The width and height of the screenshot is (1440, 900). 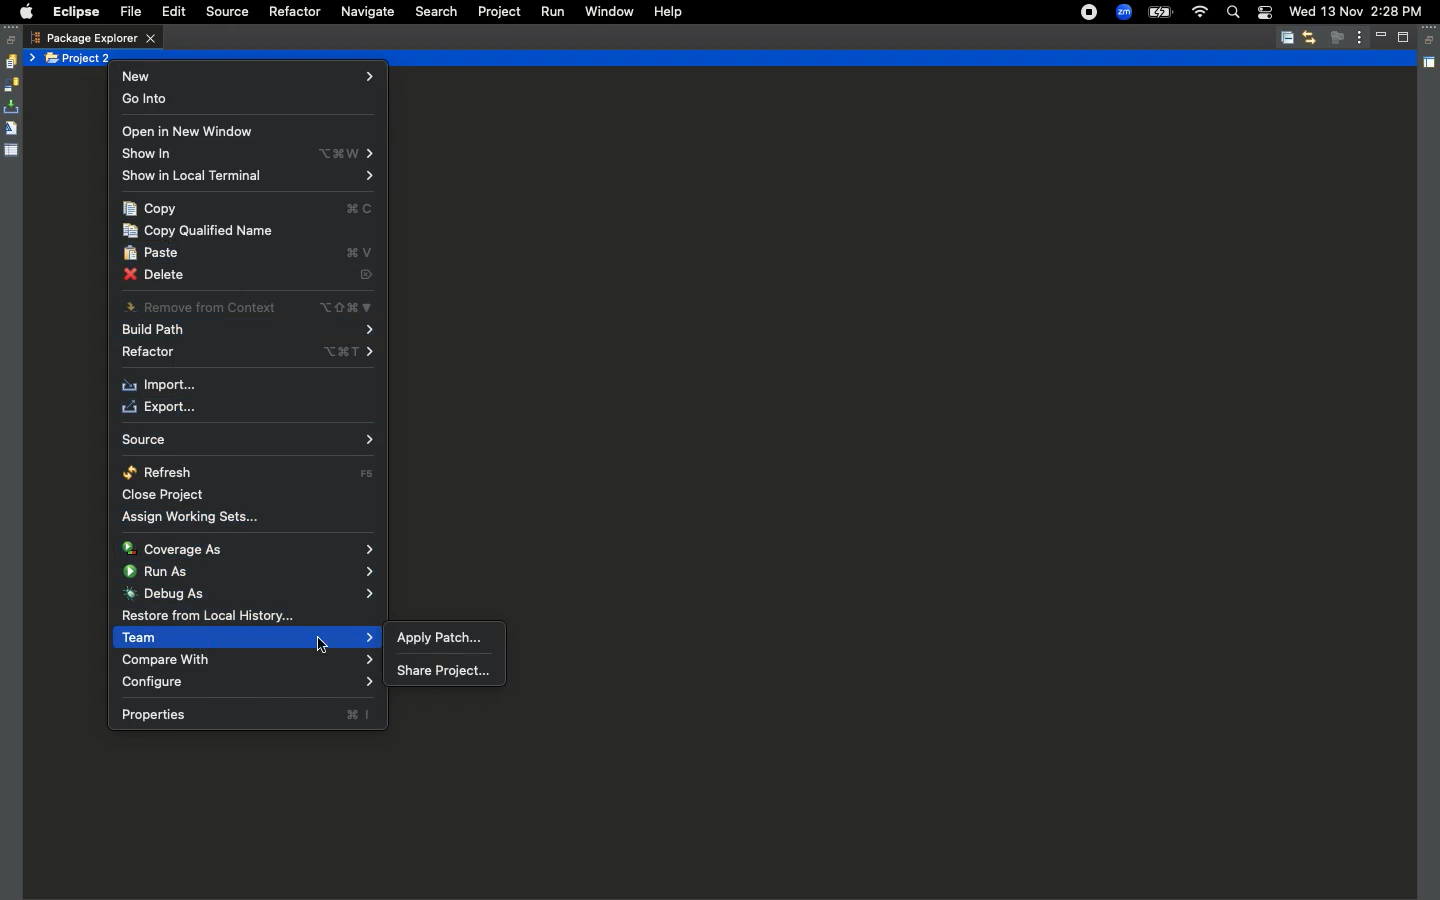 I want to click on New, so click(x=250, y=76).